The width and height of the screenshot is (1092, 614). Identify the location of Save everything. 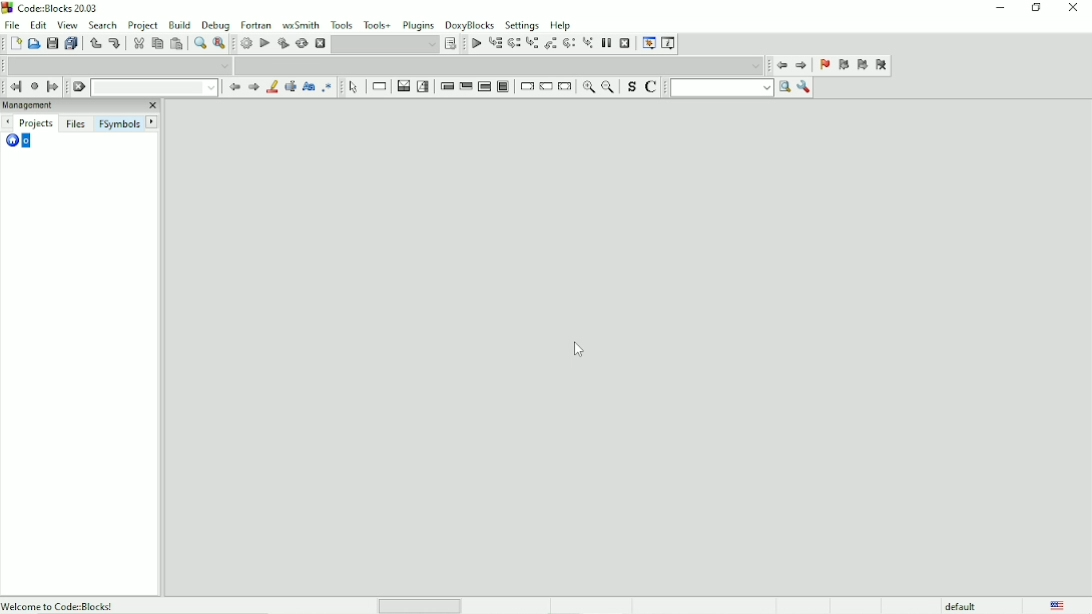
(71, 44).